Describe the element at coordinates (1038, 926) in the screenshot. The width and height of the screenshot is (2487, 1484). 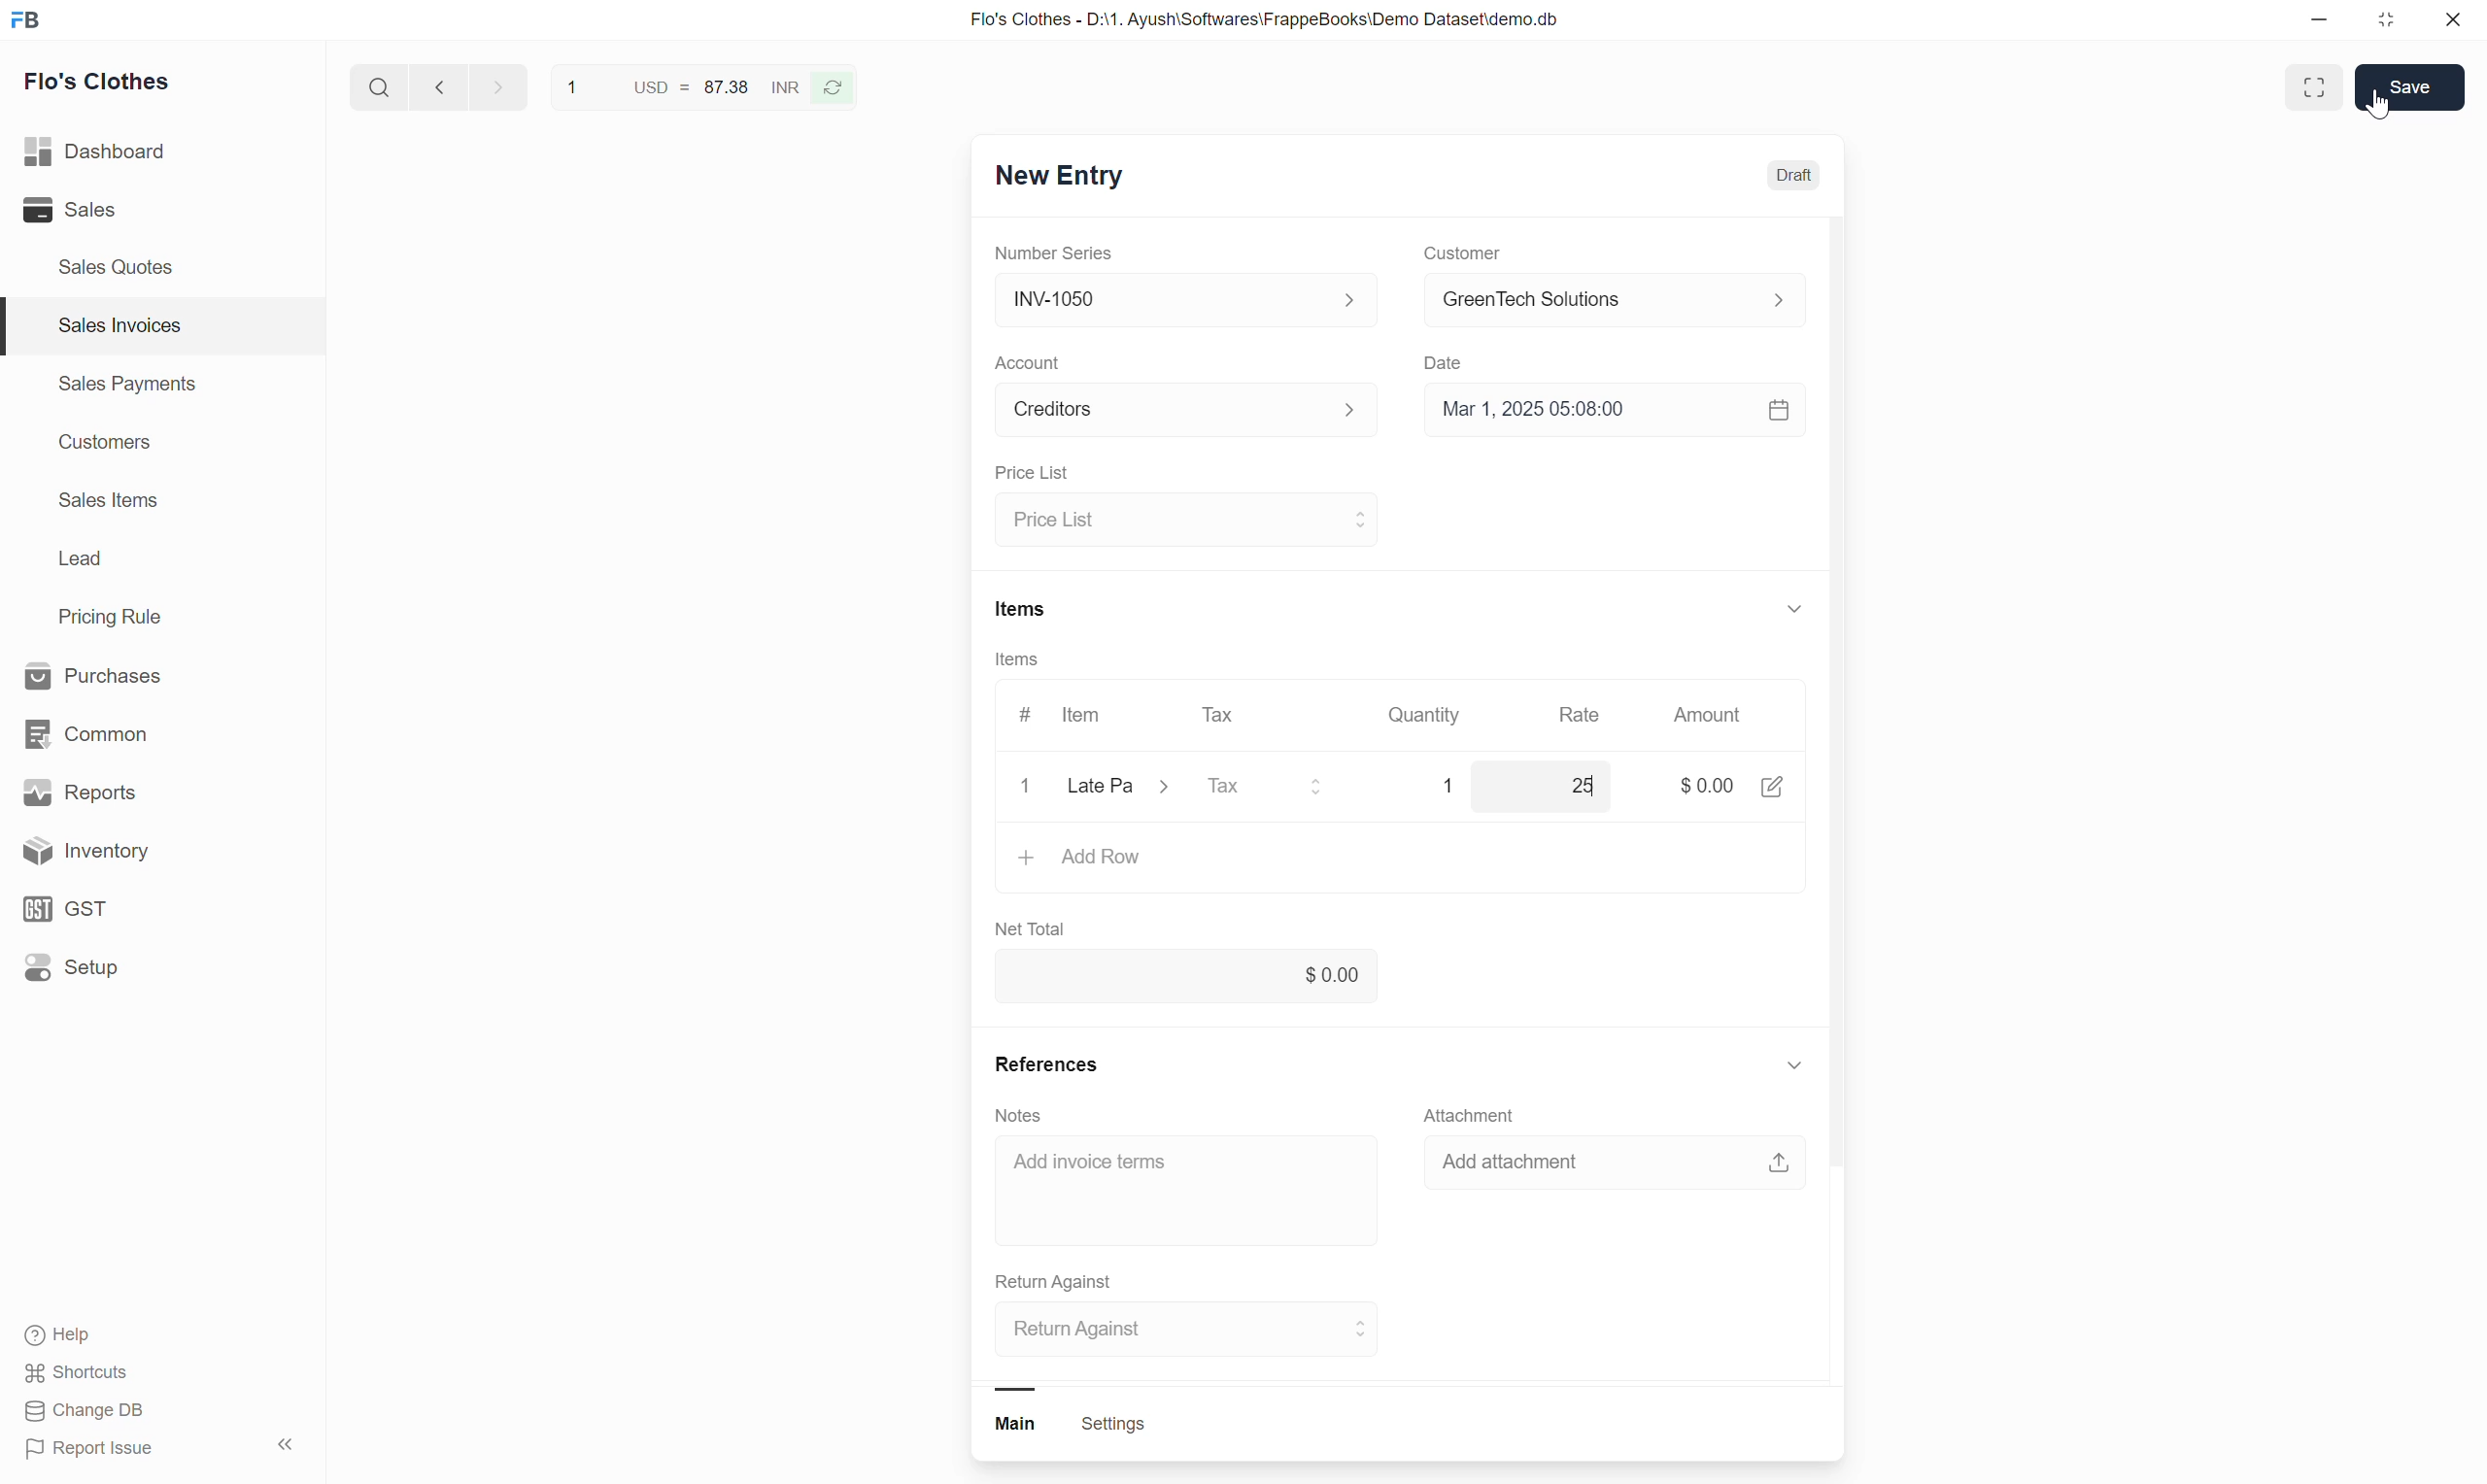
I see `Net Total` at that location.